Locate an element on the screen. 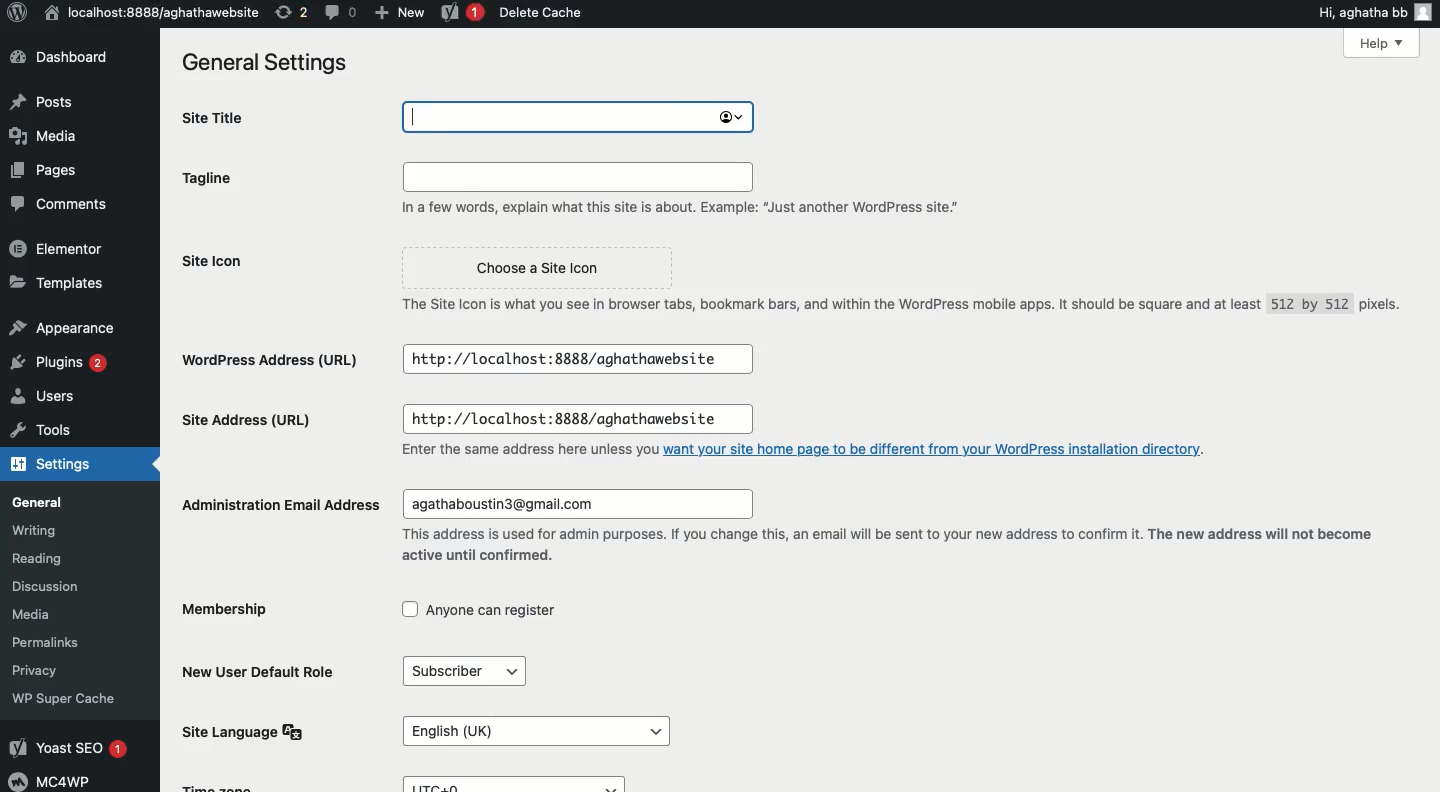  Hi, aghatha bb is located at coordinates (1369, 13).